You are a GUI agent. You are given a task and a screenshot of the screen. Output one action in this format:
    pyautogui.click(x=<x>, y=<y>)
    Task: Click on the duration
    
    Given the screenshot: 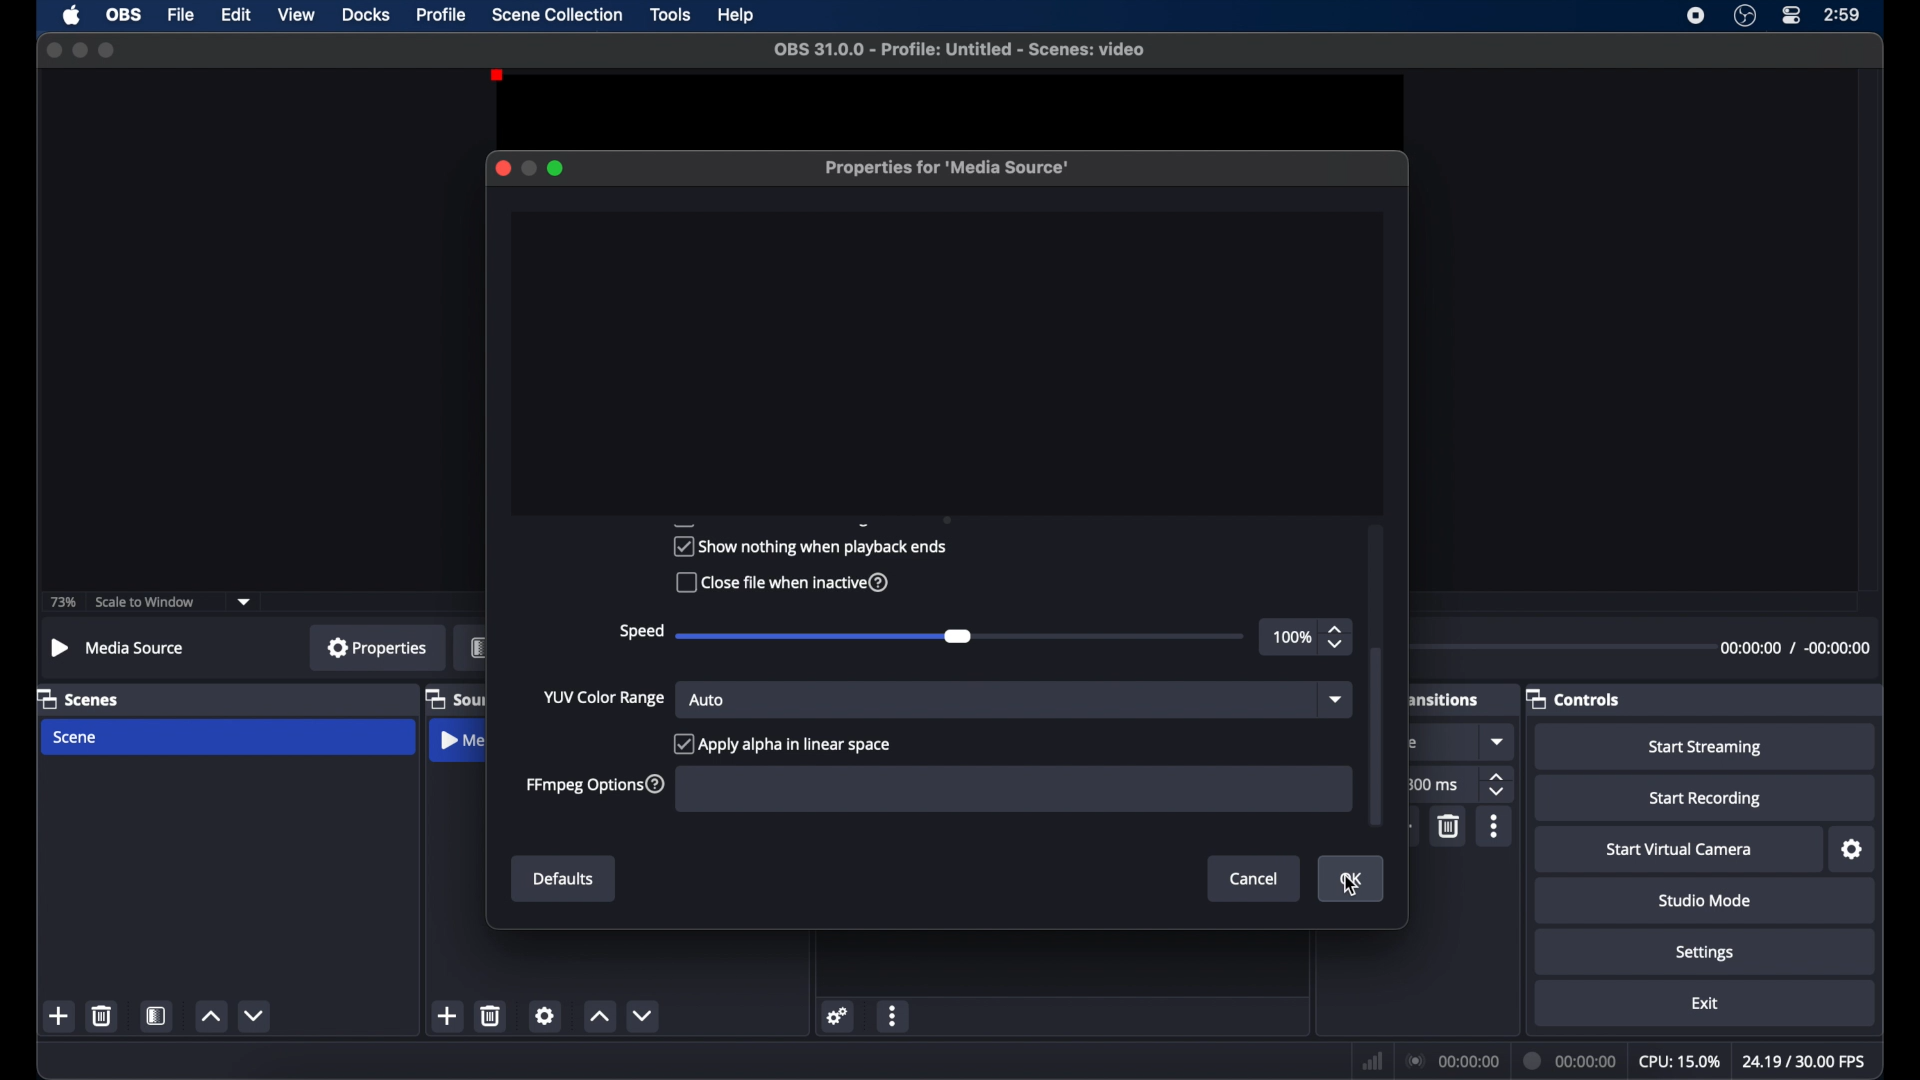 What is the action you would take?
    pyautogui.click(x=1570, y=1061)
    